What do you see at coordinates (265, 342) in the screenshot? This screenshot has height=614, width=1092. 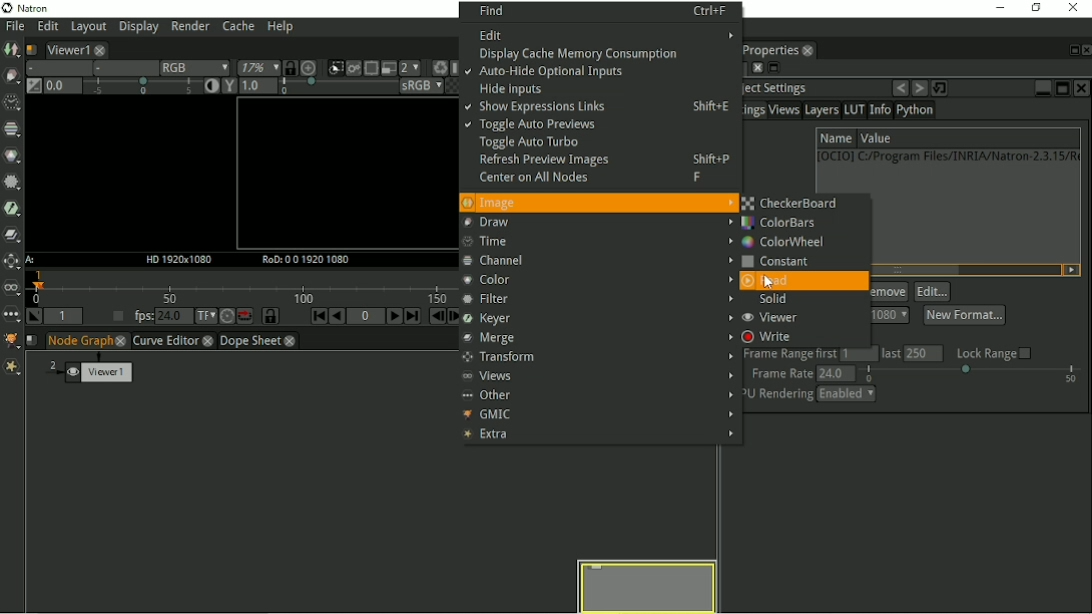 I see `Dope sheet` at bounding box center [265, 342].